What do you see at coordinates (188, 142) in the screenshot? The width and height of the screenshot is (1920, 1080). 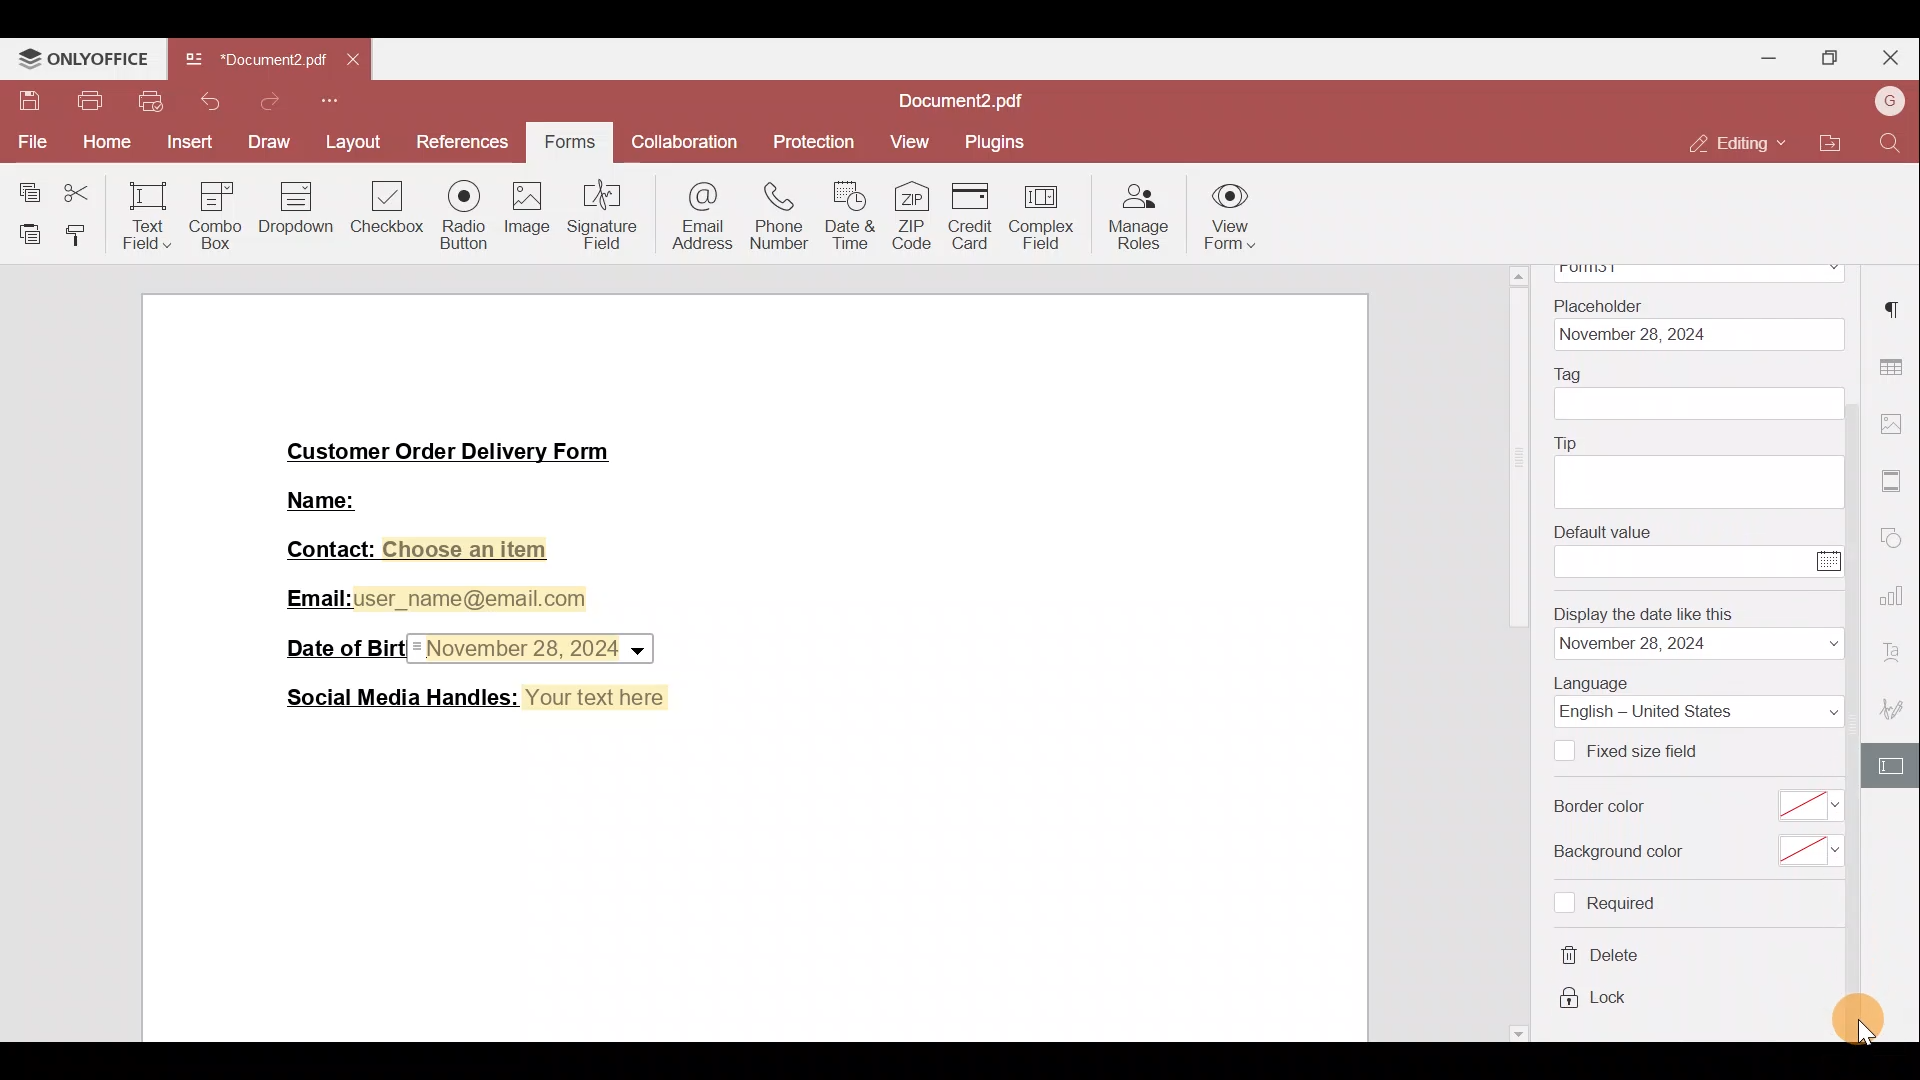 I see `Insert` at bounding box center [188, 142].